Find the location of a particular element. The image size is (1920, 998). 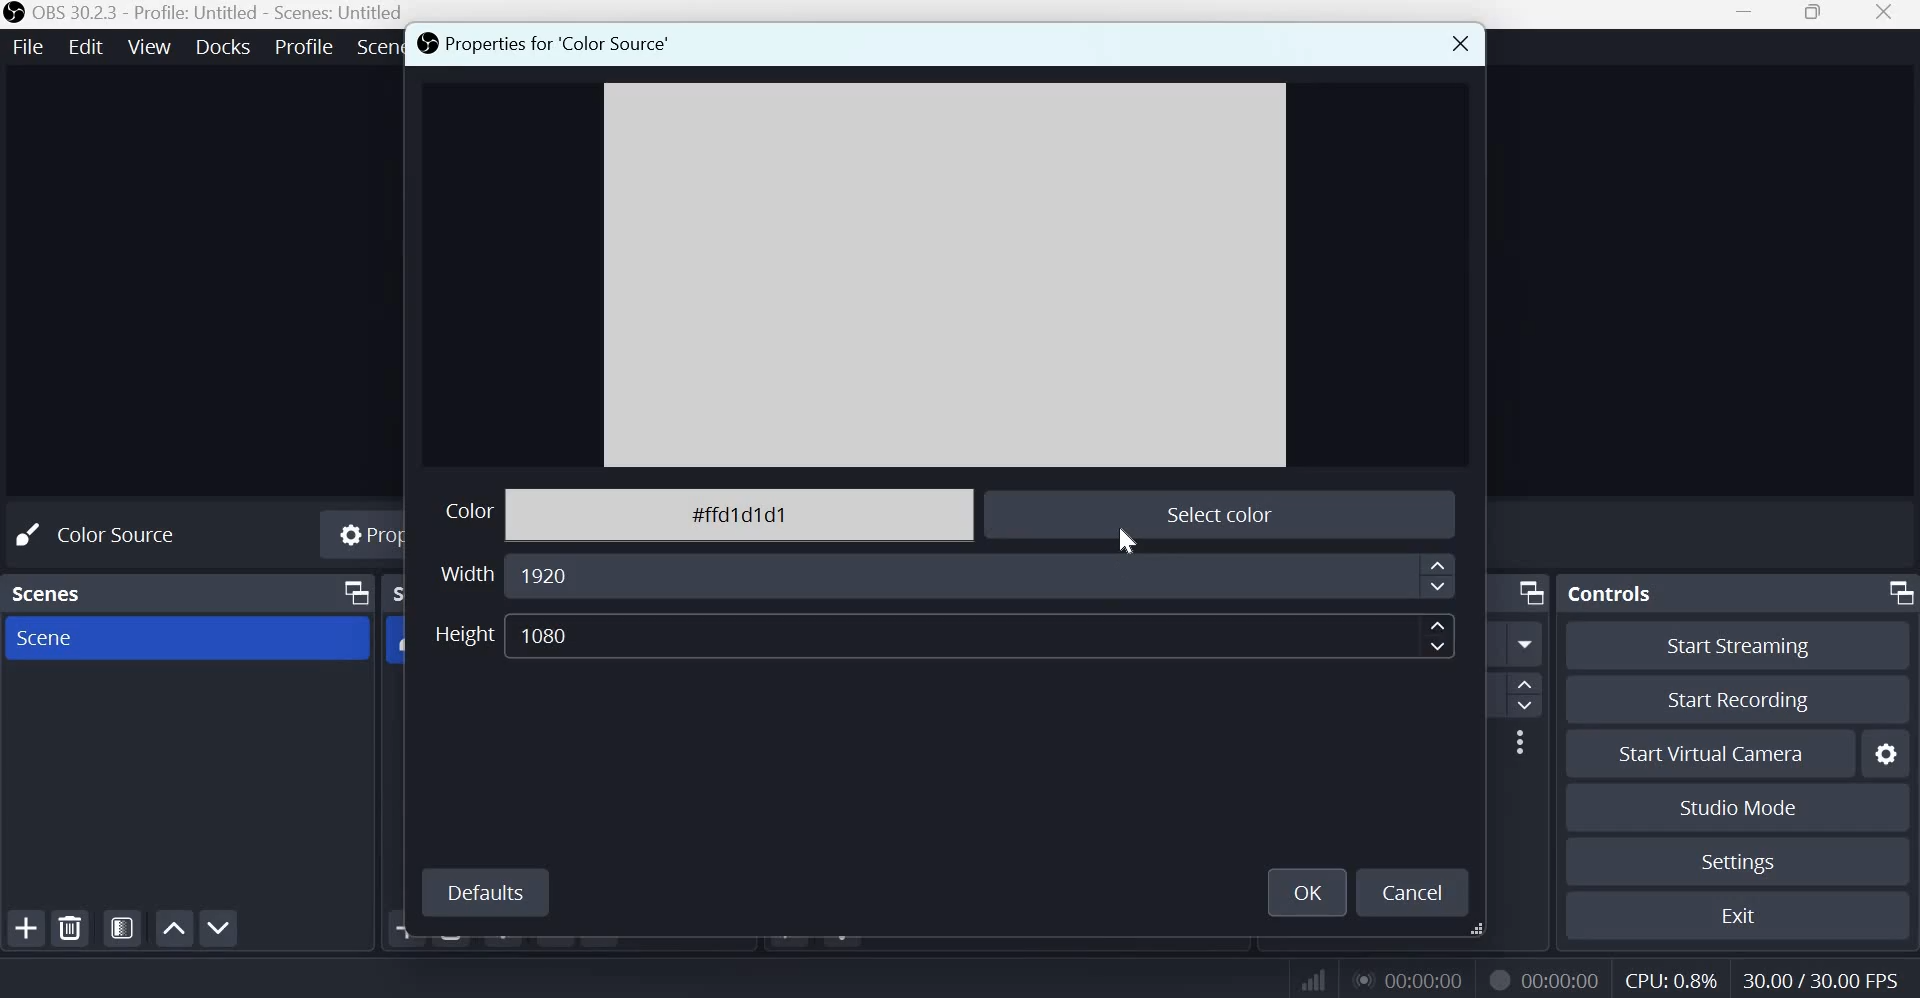

File is located at coordinates (33, 45).